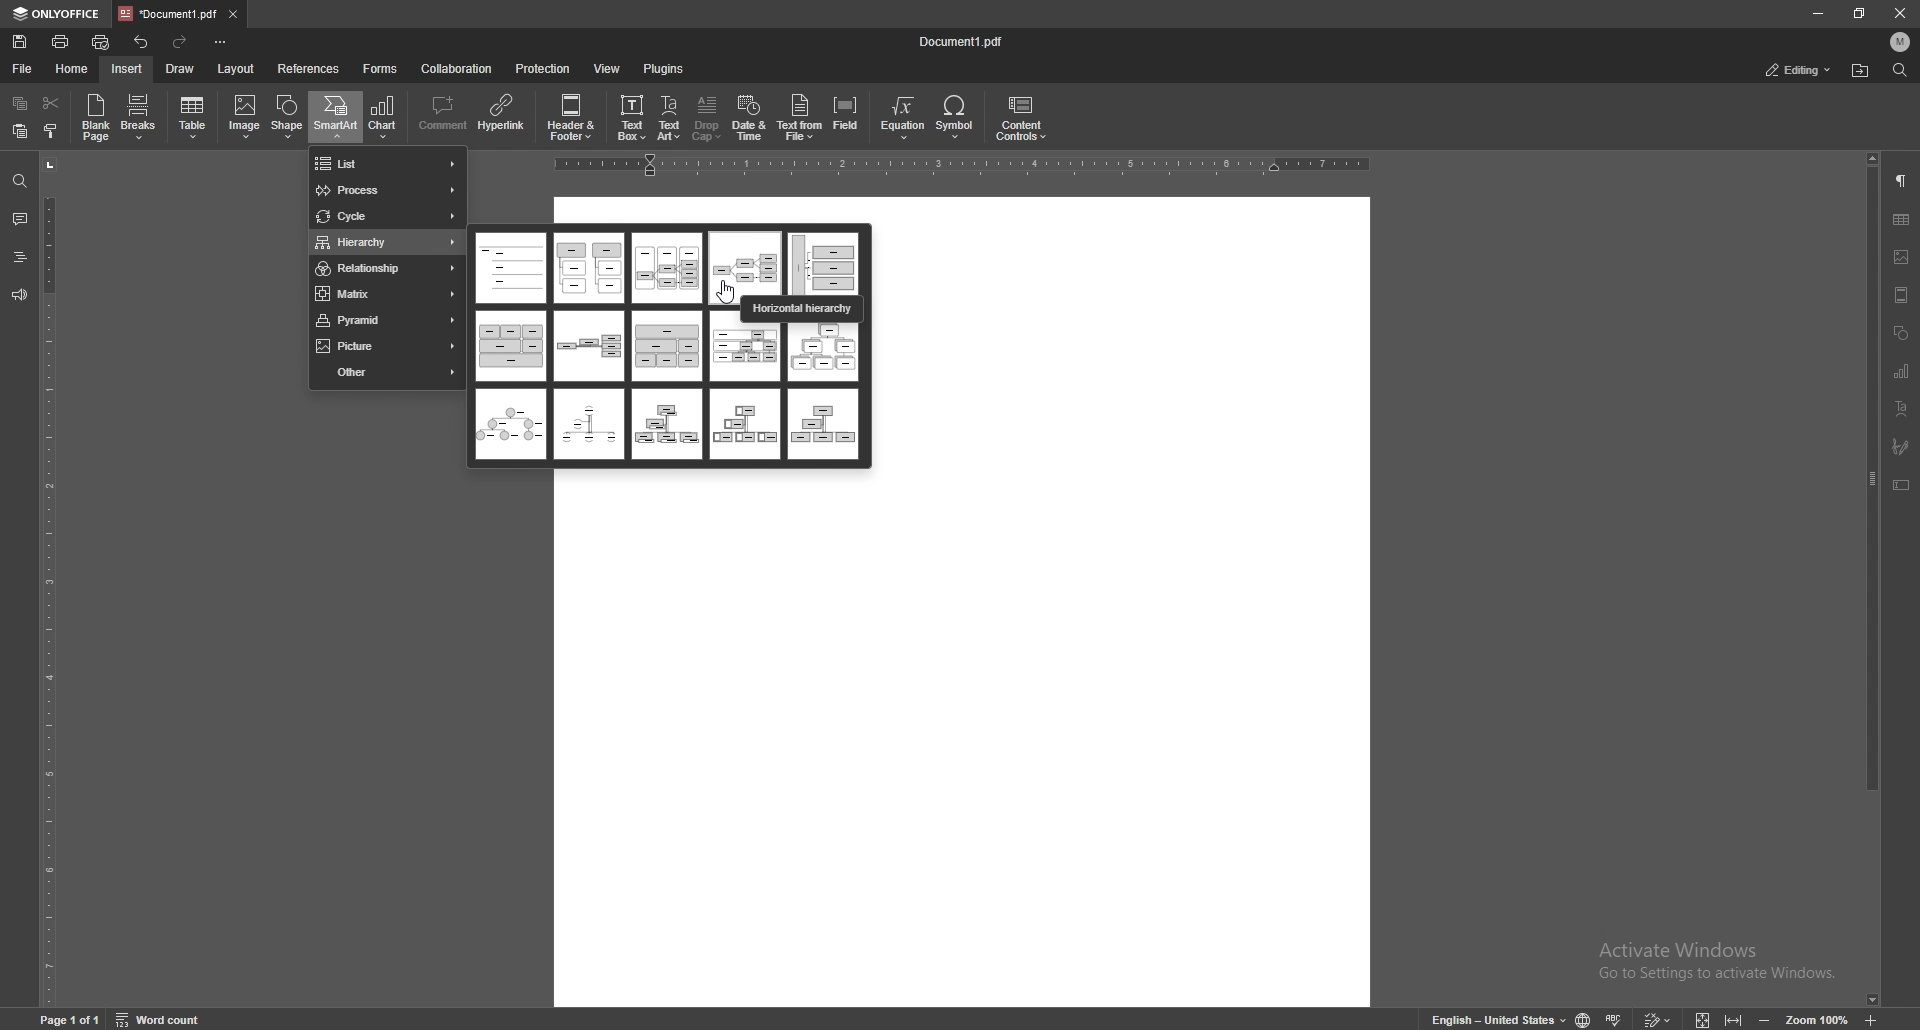  I want to click on change text language, so click(1496, 1018).